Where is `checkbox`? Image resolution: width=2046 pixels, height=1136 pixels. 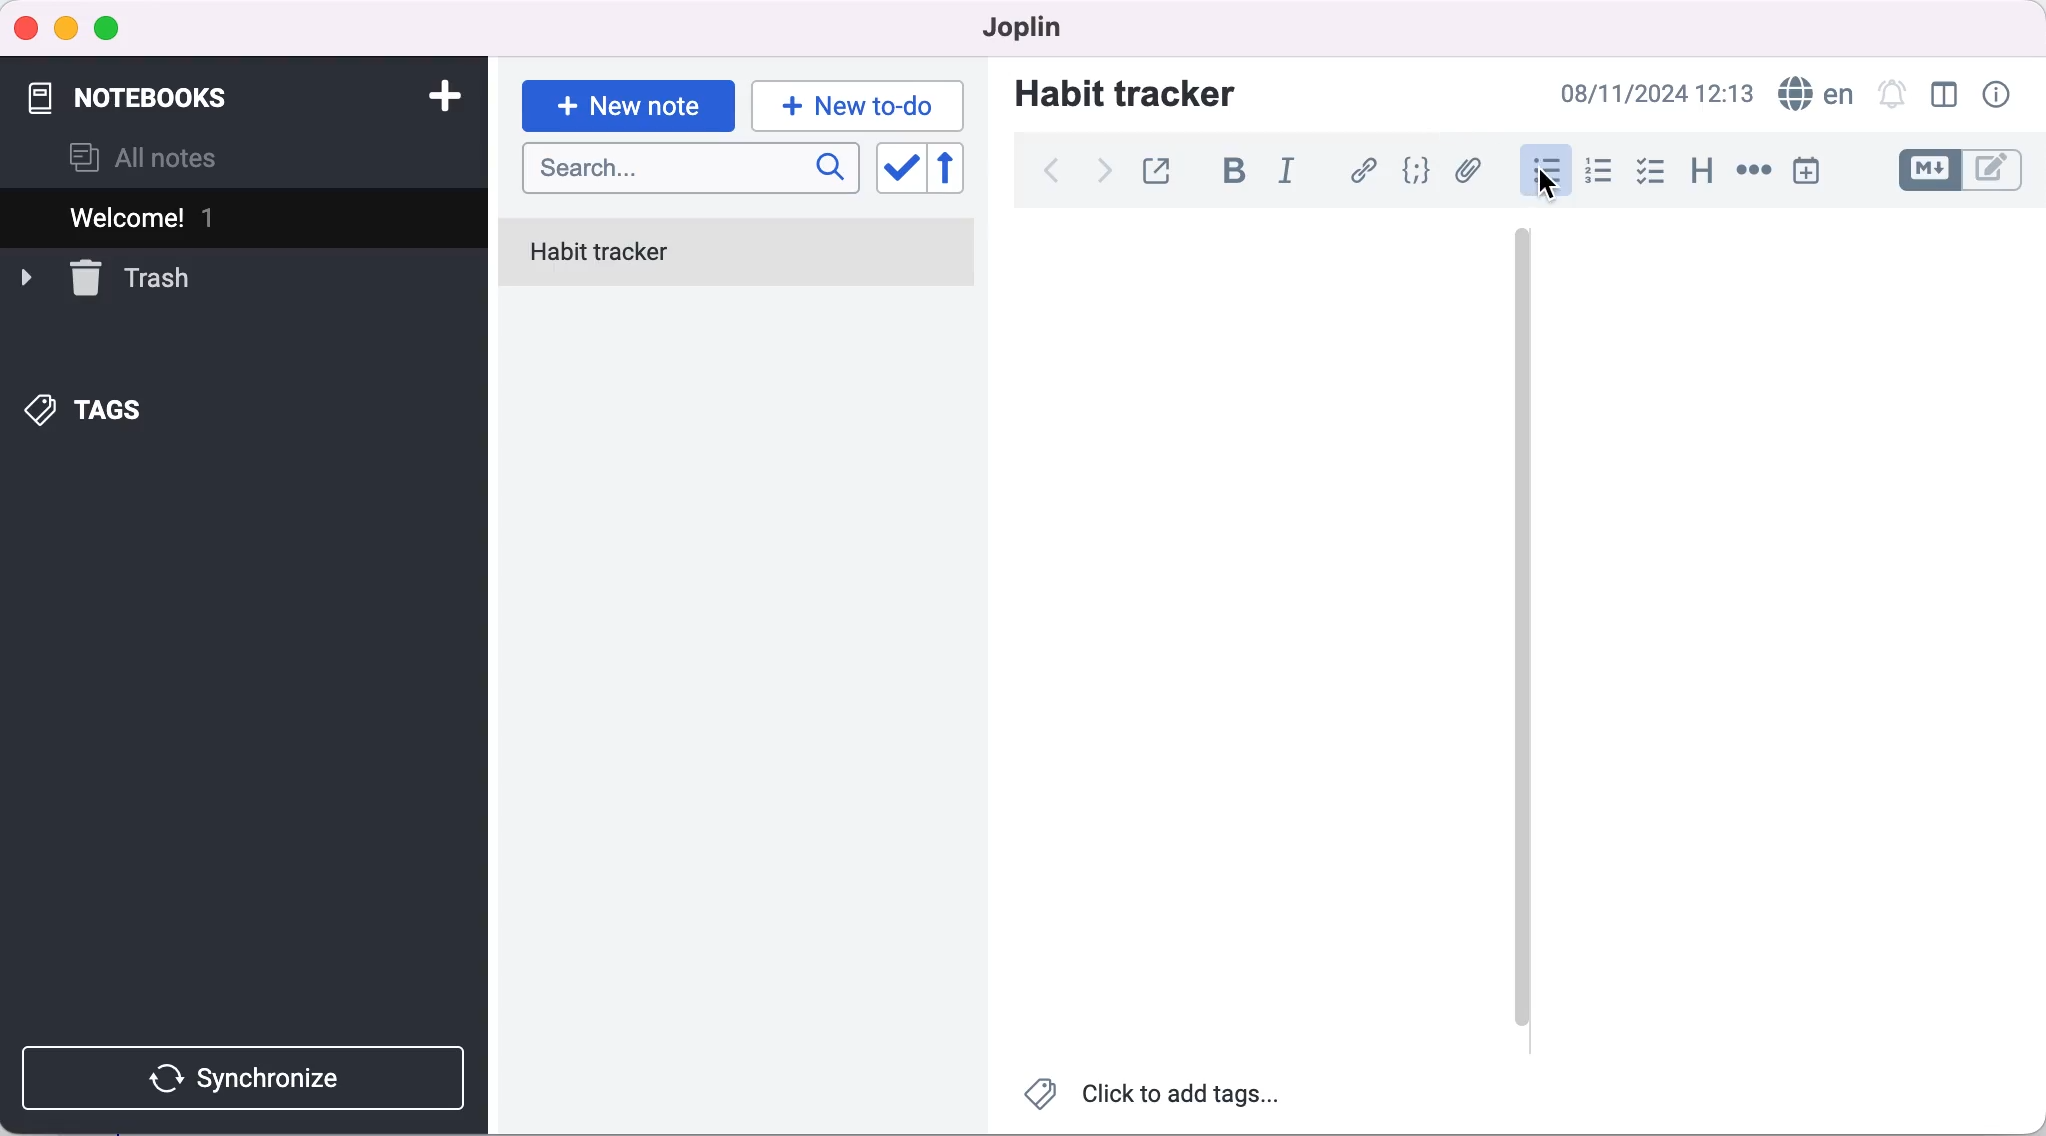
checkbox is located at coordinates (1652, 174).